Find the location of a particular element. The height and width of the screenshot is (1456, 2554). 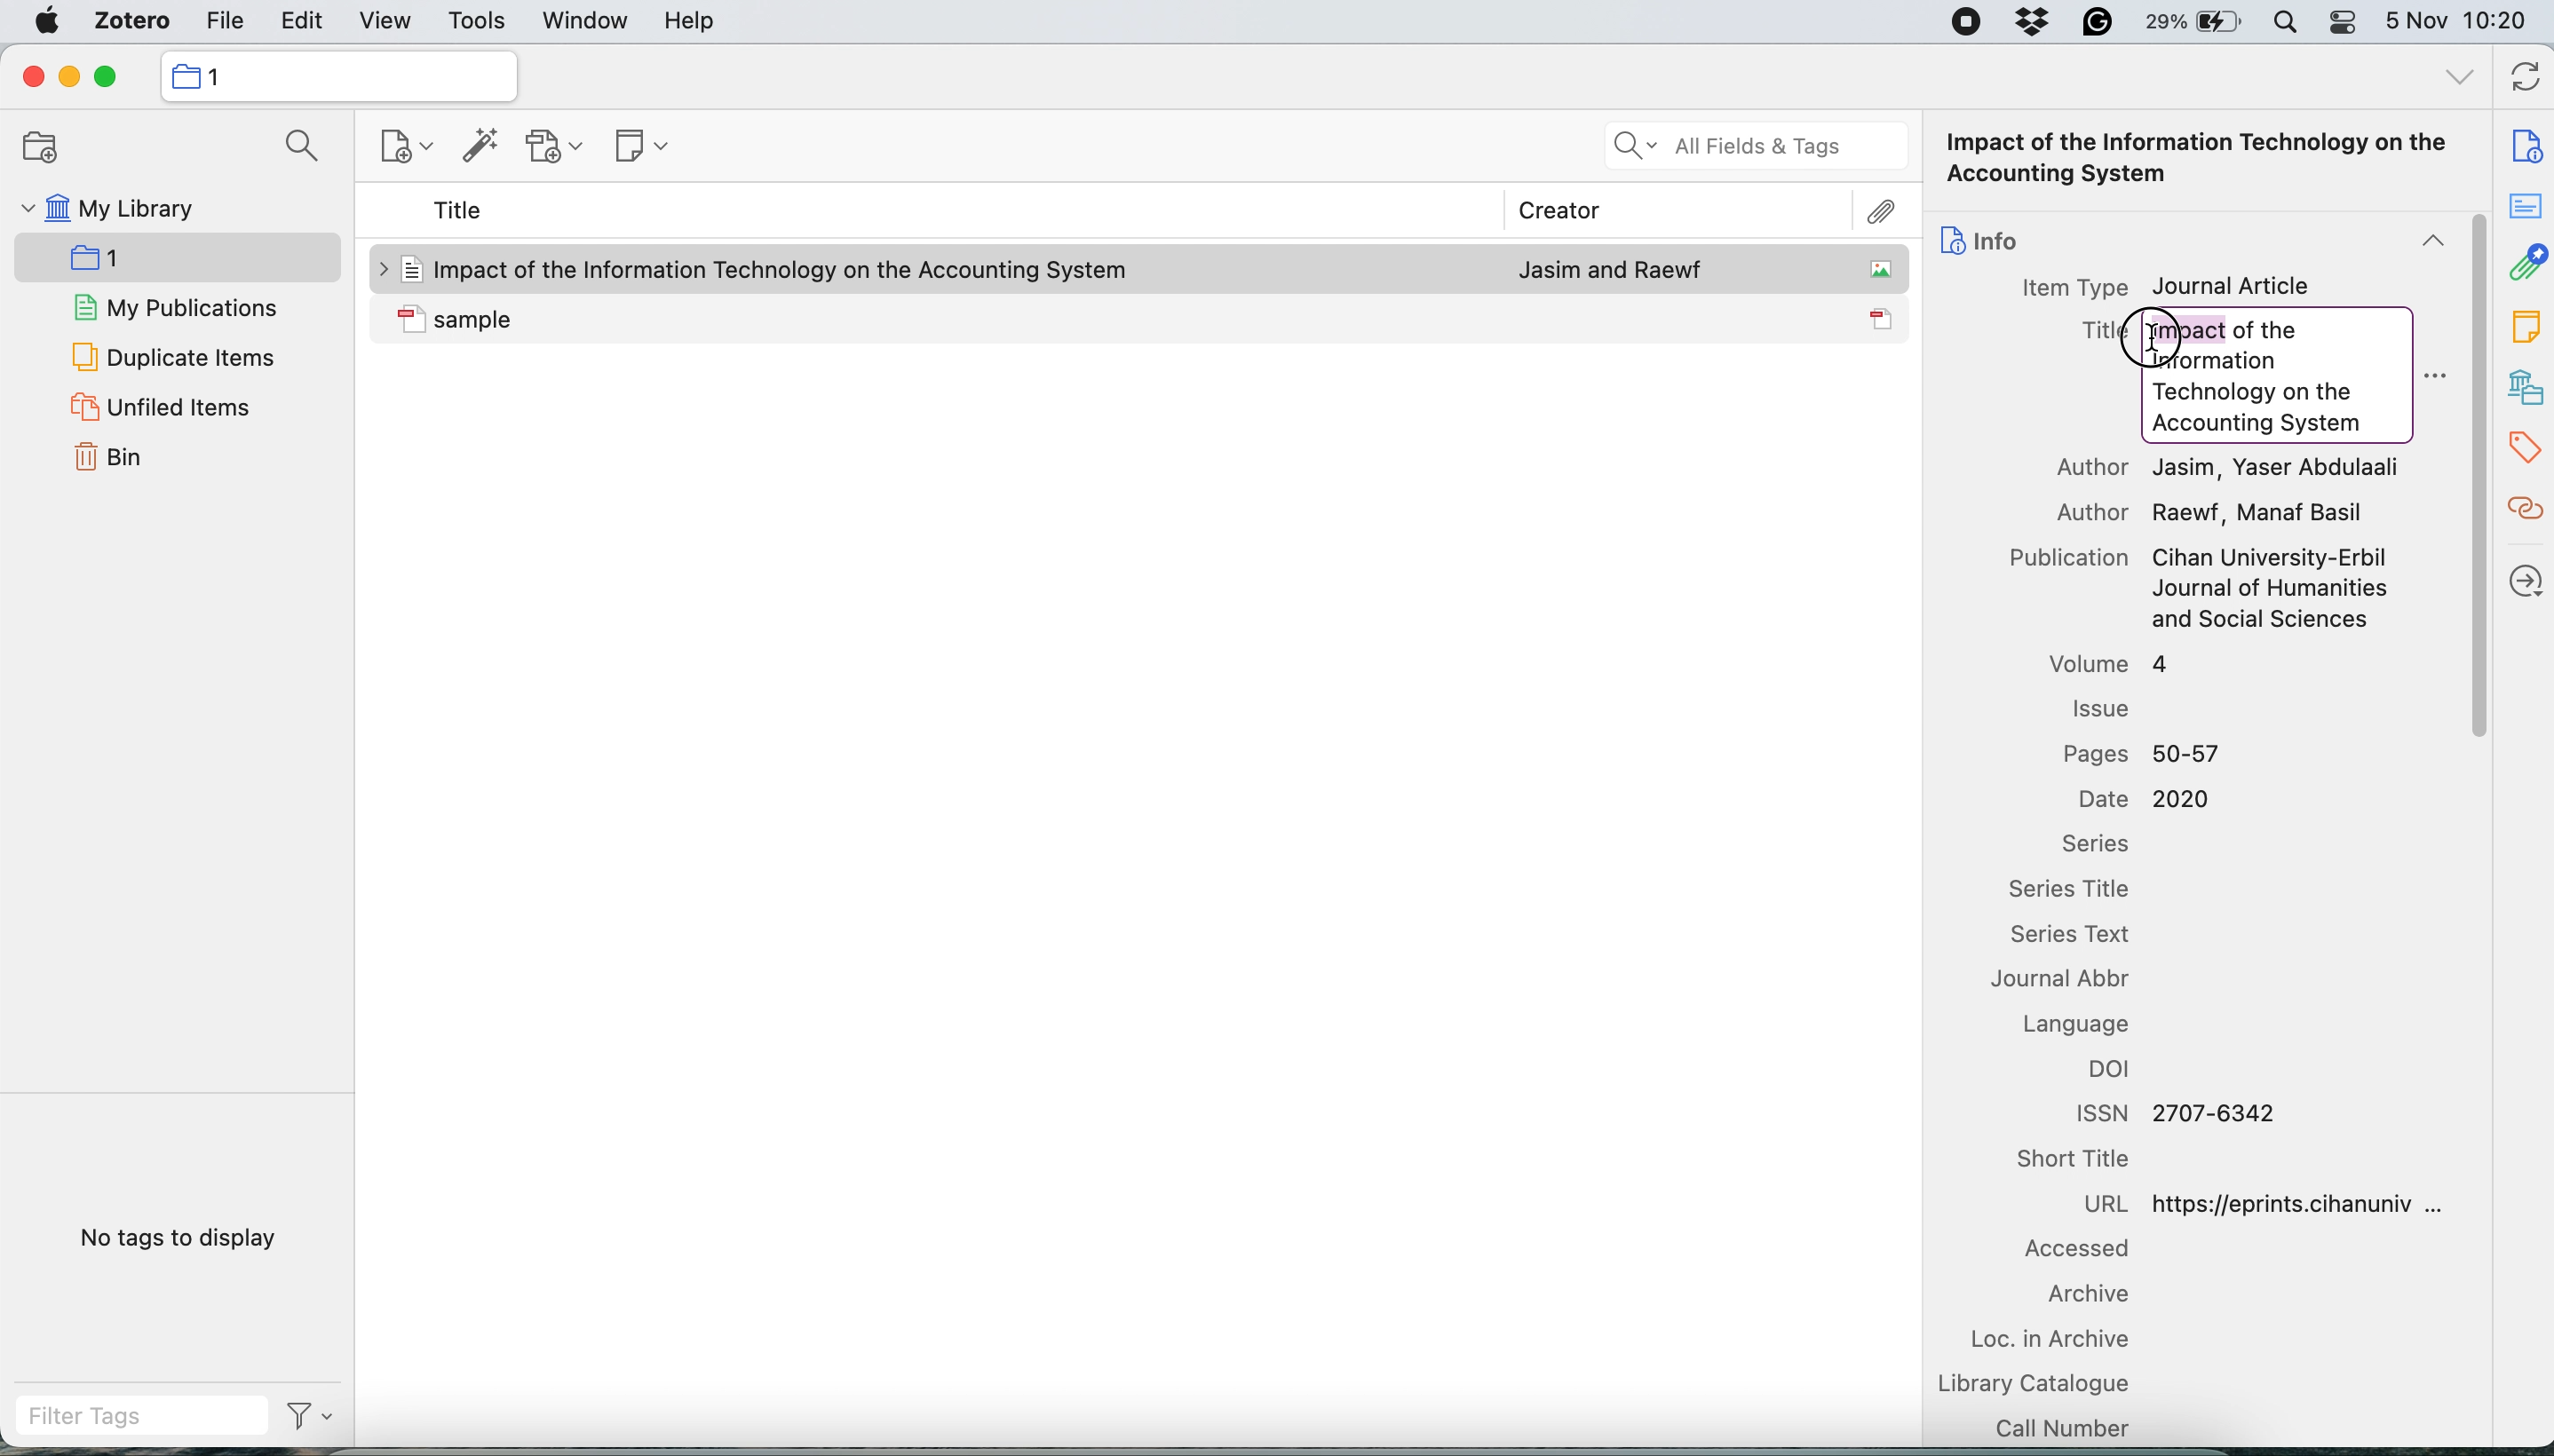

more options is located at coordinates (2433, 378).